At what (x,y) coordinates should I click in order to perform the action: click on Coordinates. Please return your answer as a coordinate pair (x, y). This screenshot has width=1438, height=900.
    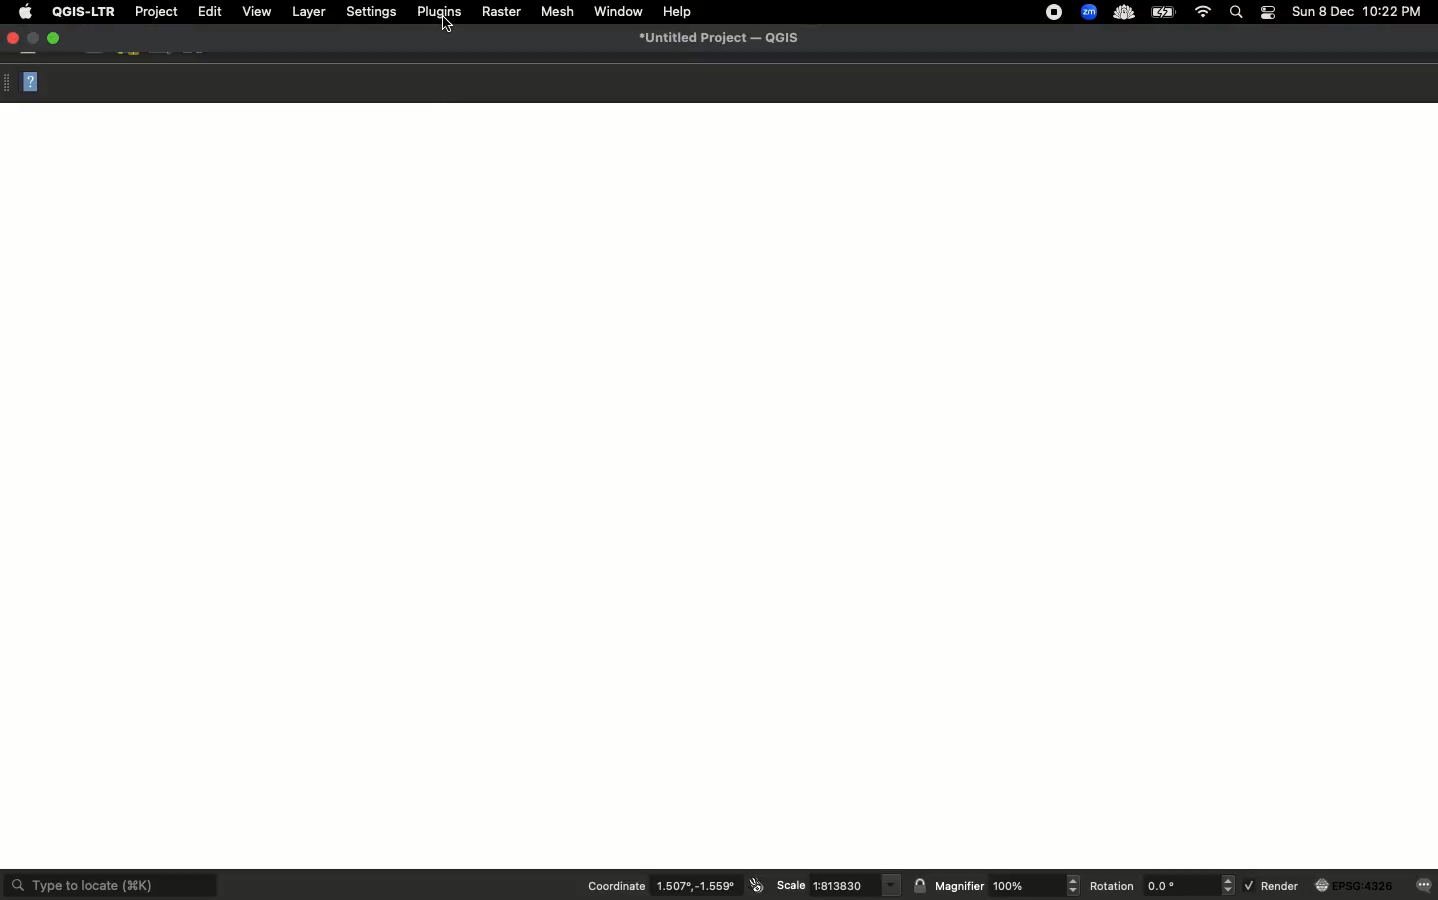
    Looking at the image, I should click on (699, 886).